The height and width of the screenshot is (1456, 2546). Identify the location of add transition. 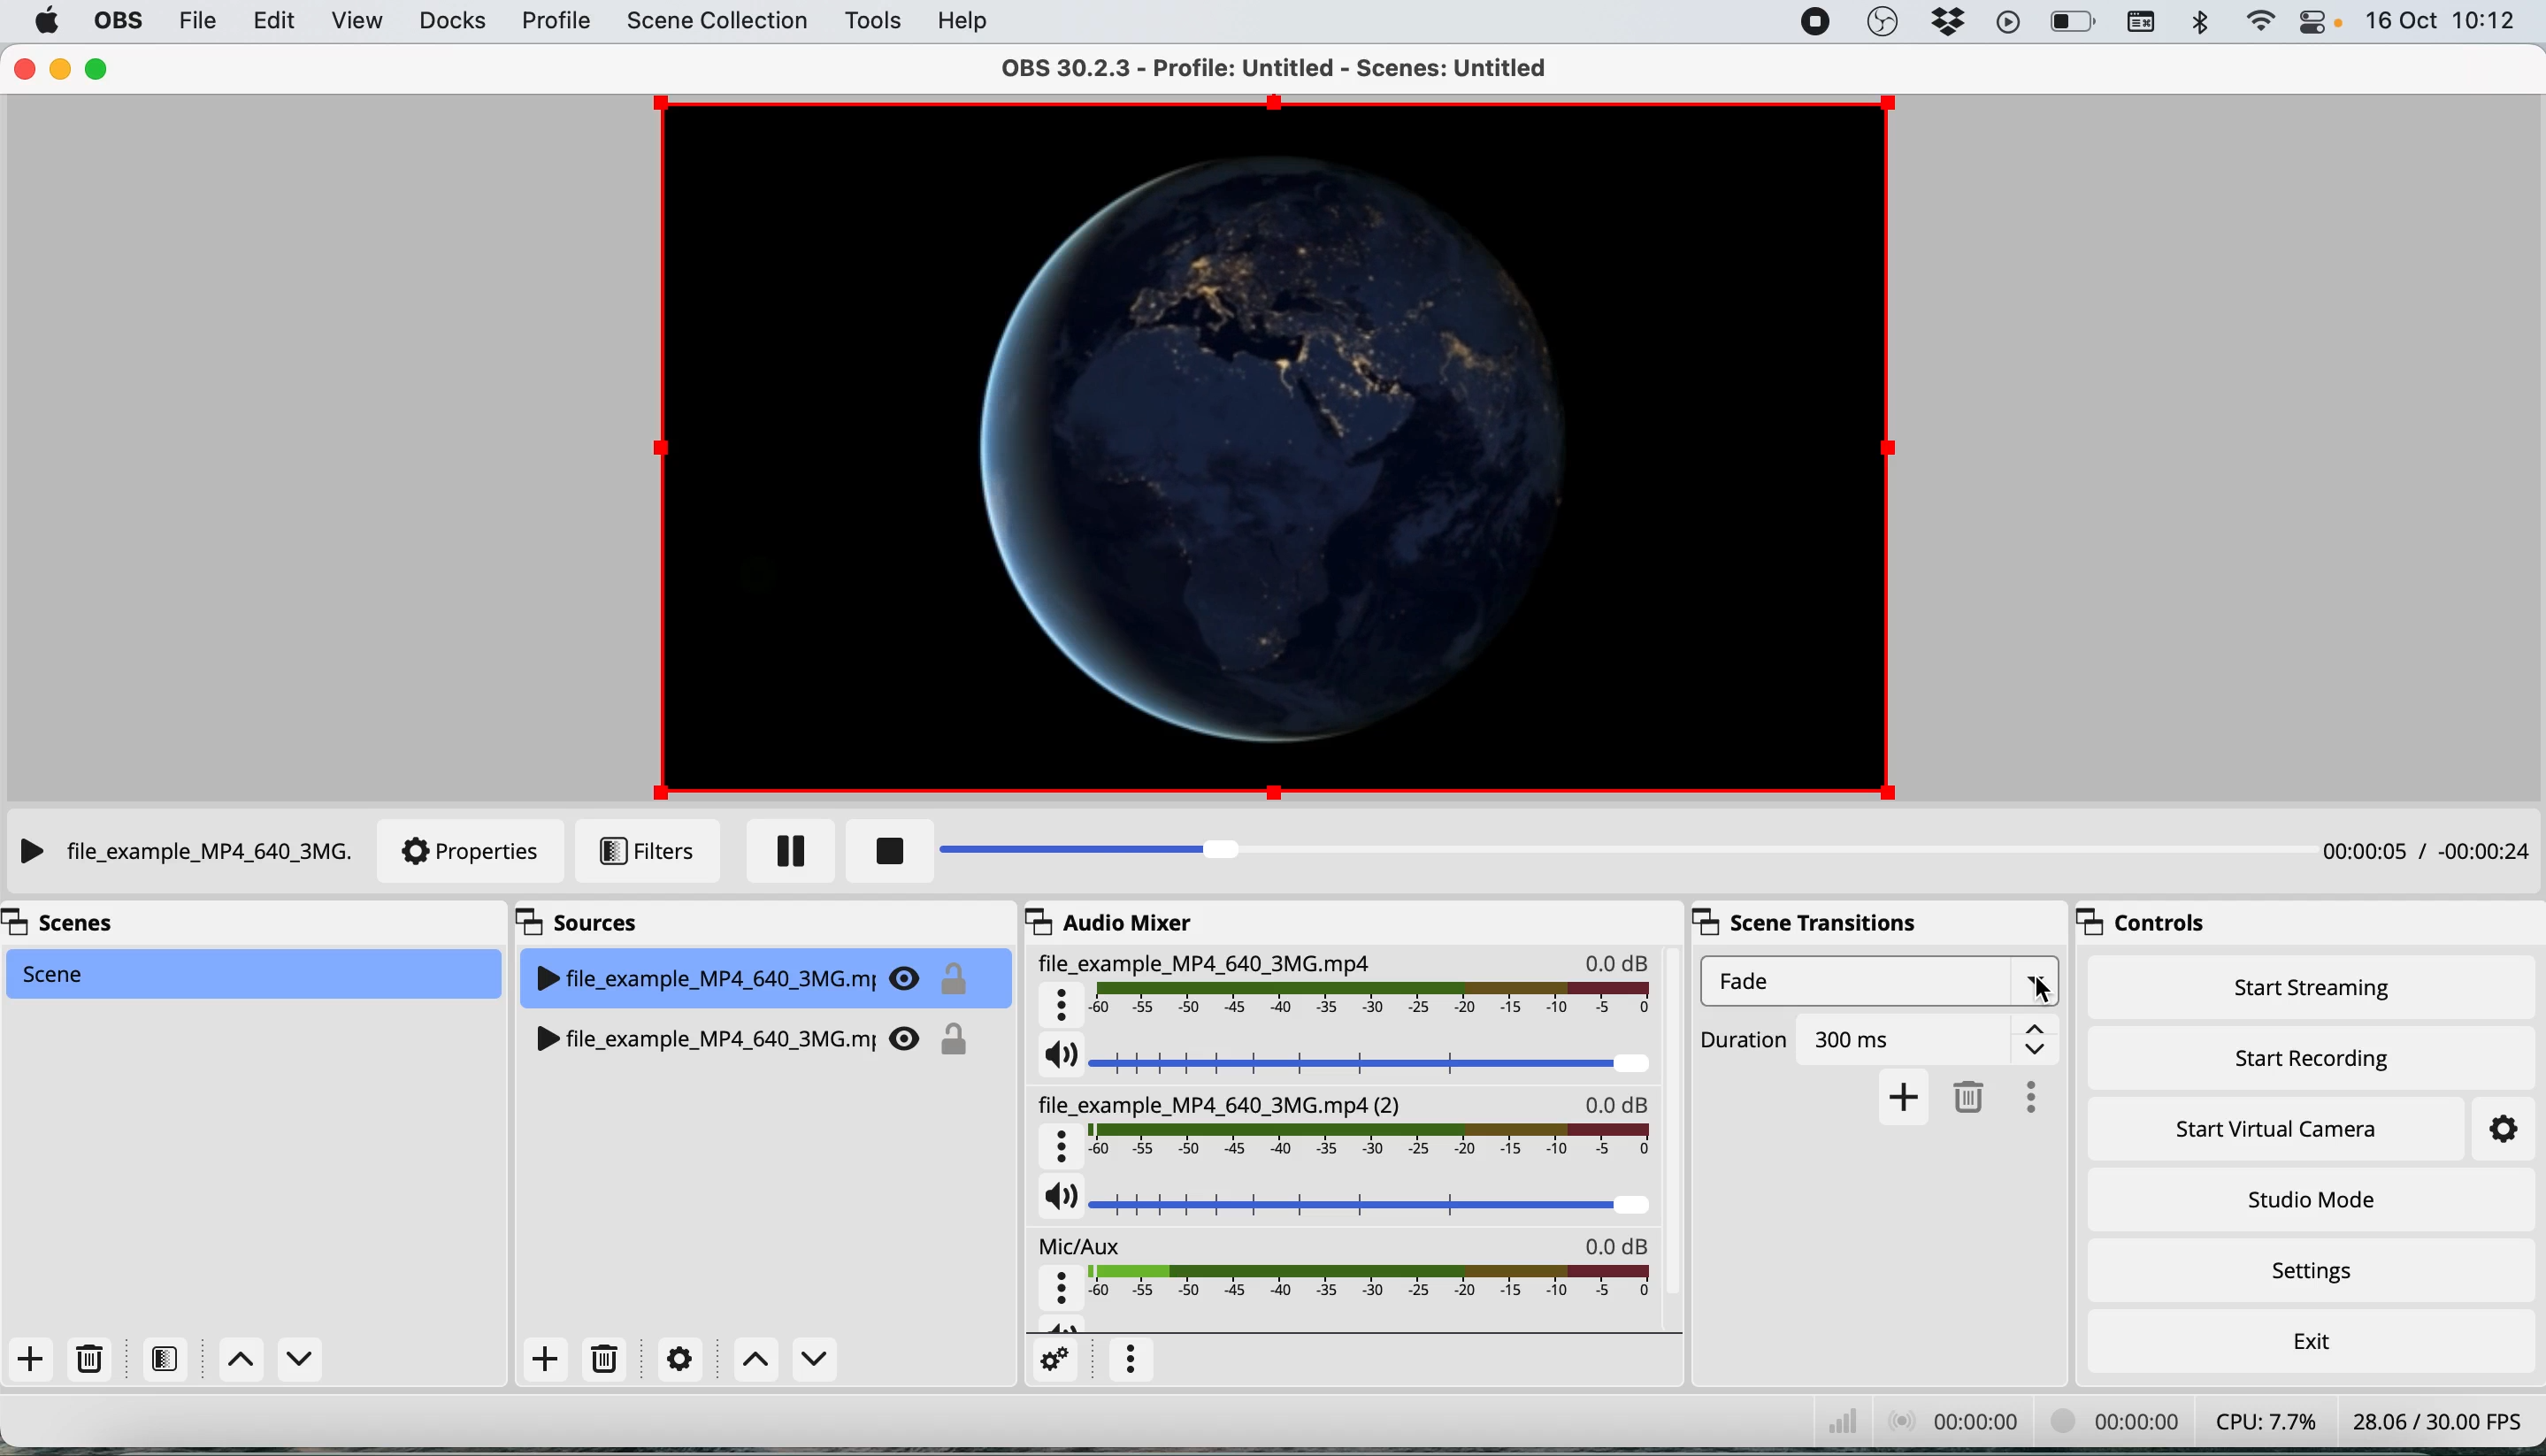
(1902, 1102).